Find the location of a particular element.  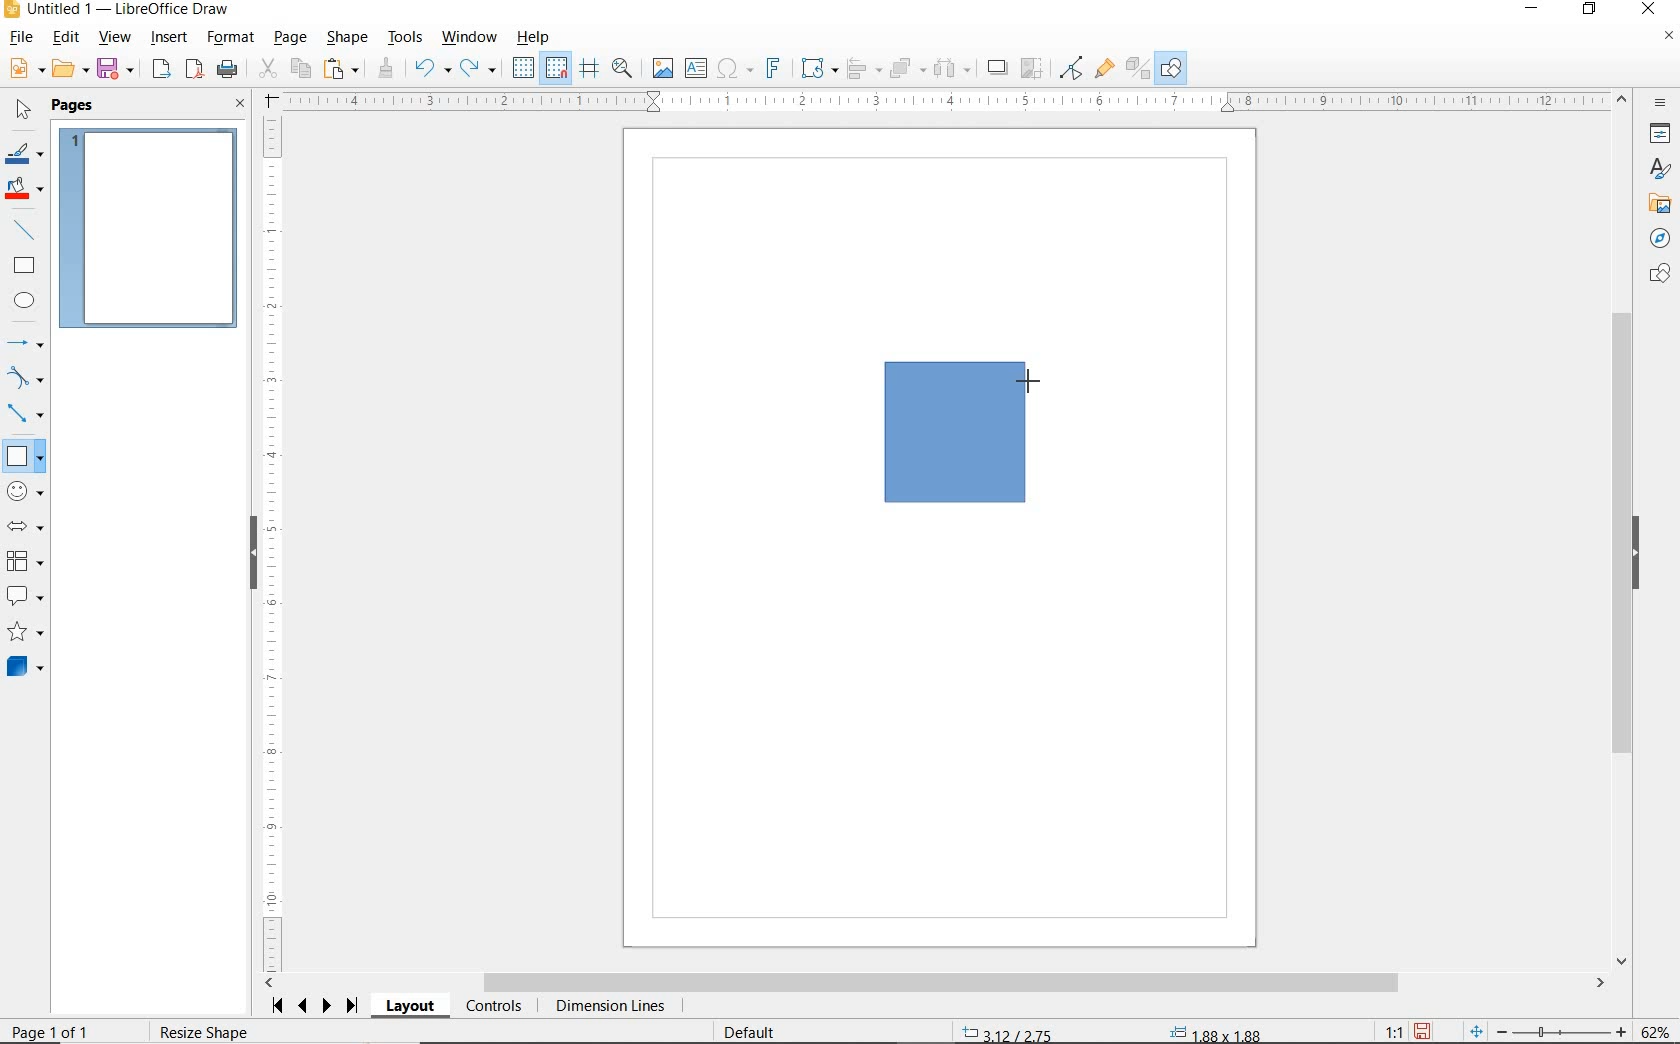

BLOCK ARROWS is located at coordinates (31, 526).